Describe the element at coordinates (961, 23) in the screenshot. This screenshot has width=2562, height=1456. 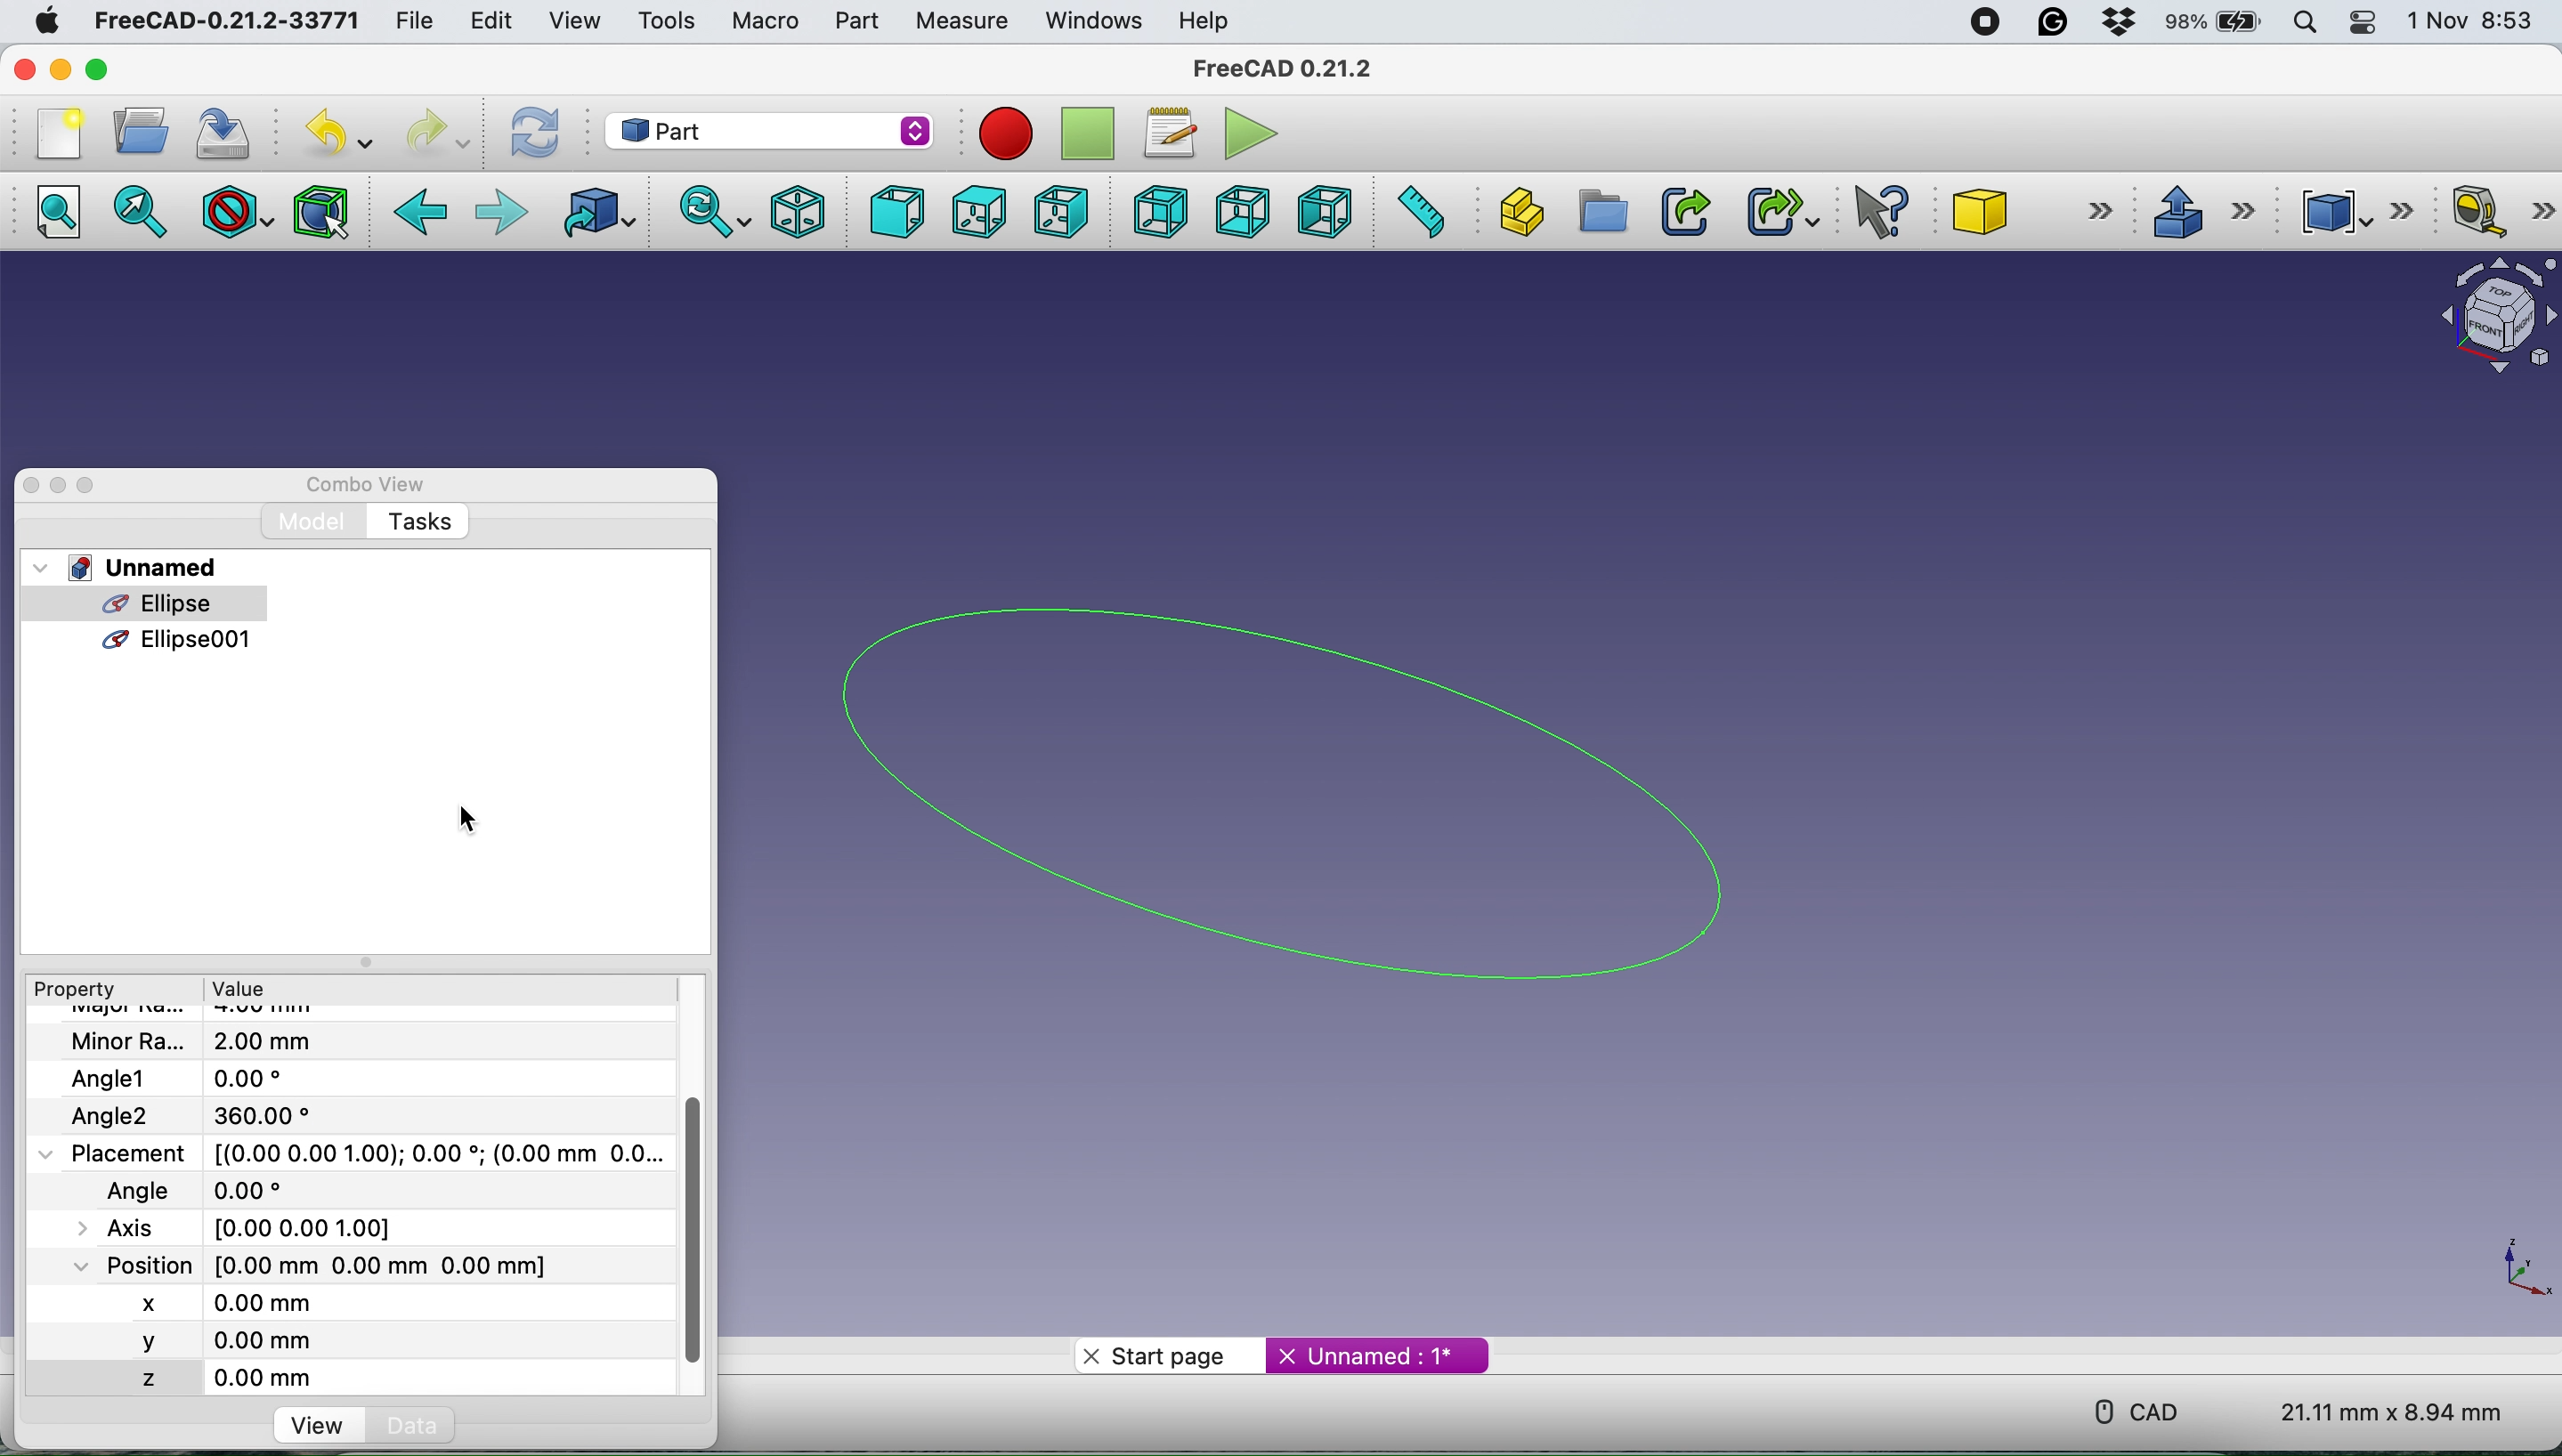
I see `measure` at that location.